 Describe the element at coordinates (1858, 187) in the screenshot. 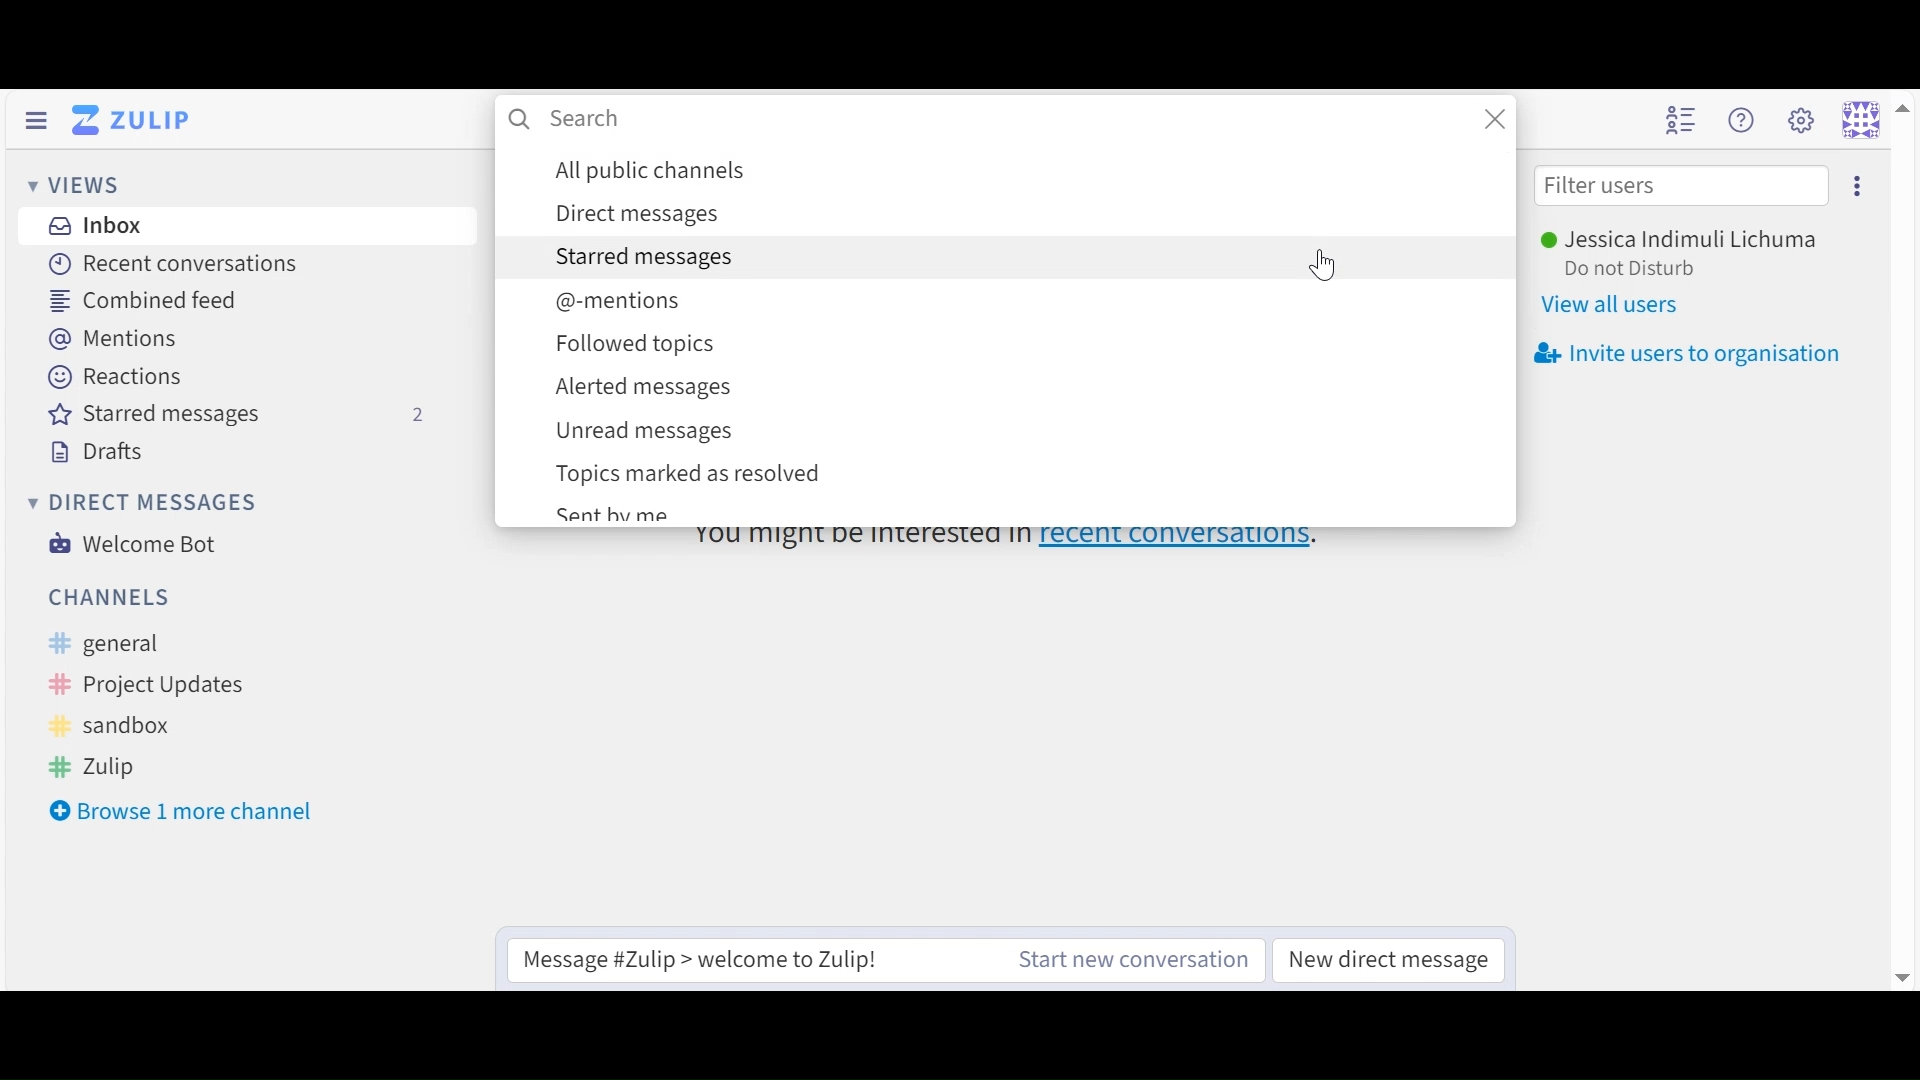

I see `settings` at that location.